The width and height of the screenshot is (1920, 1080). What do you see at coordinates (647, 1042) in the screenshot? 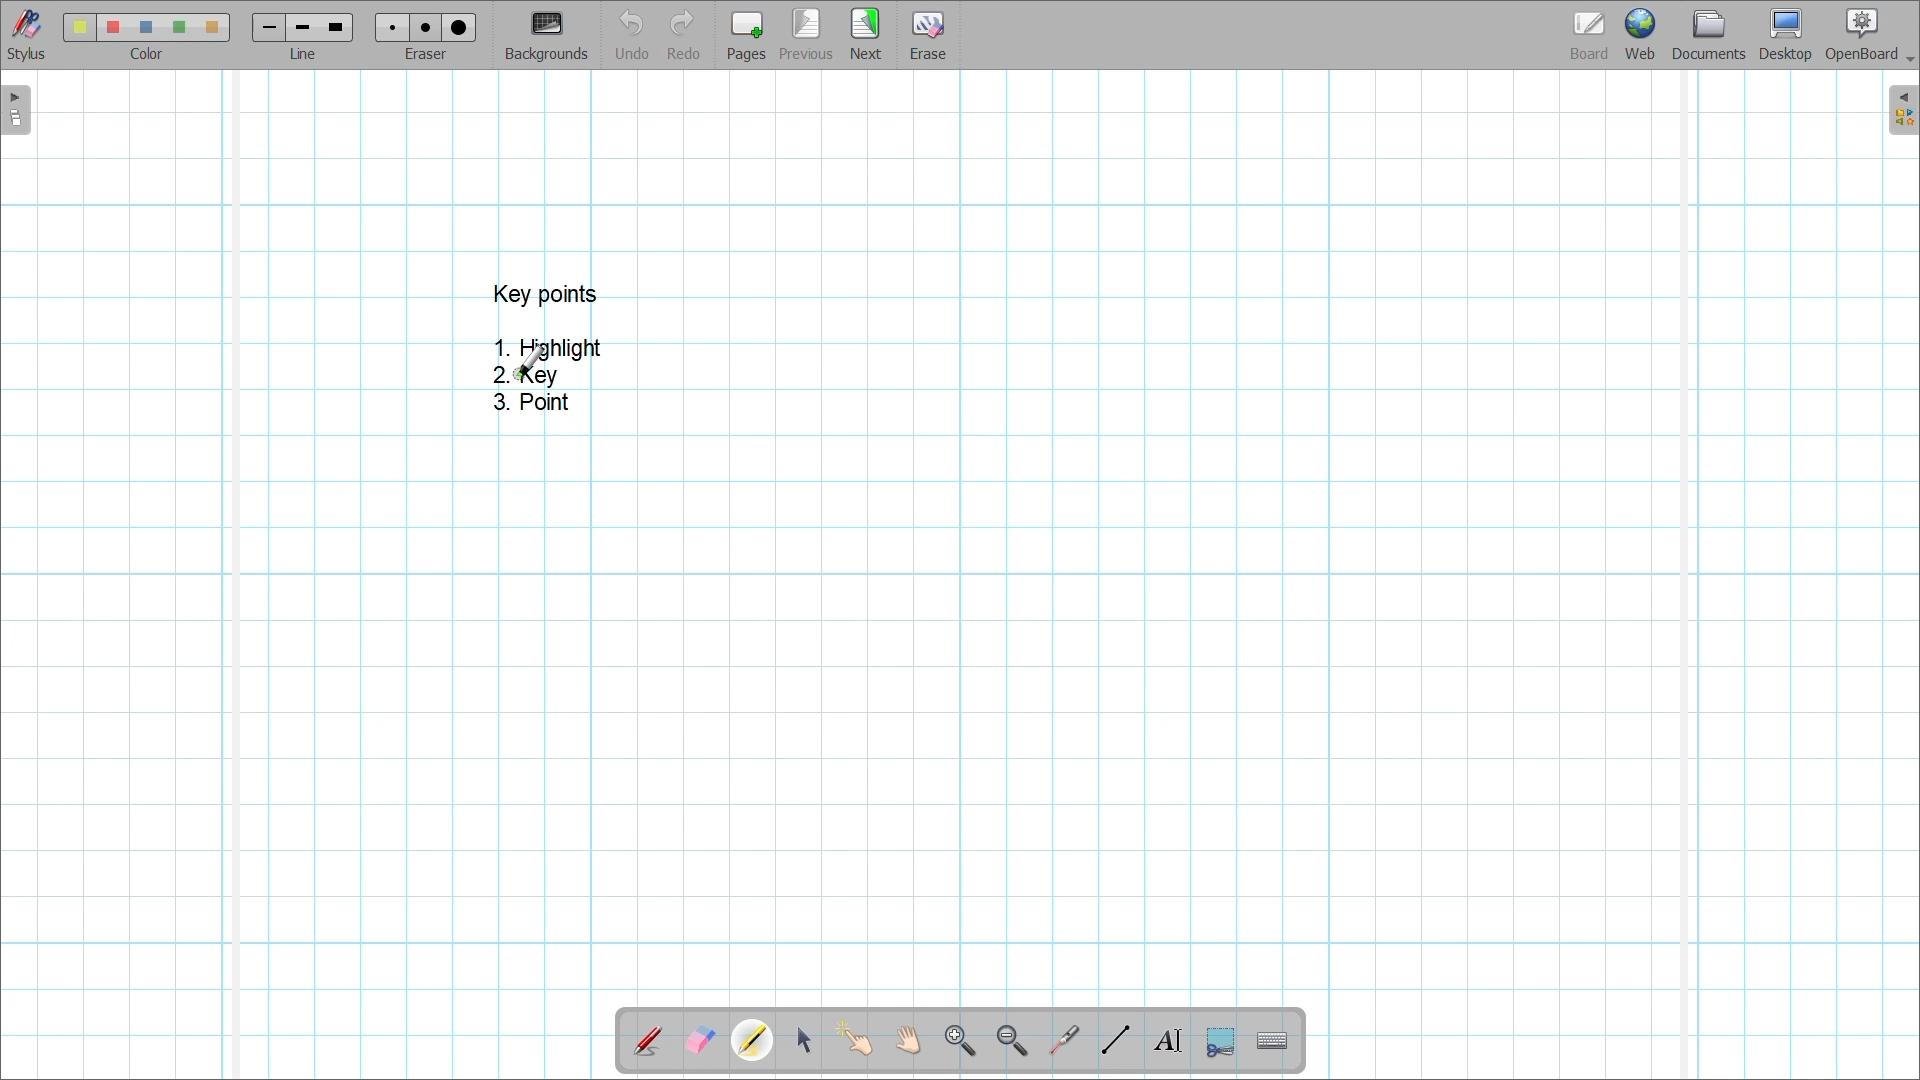
I see `Annotate document` at bounding box center [647, 1042].